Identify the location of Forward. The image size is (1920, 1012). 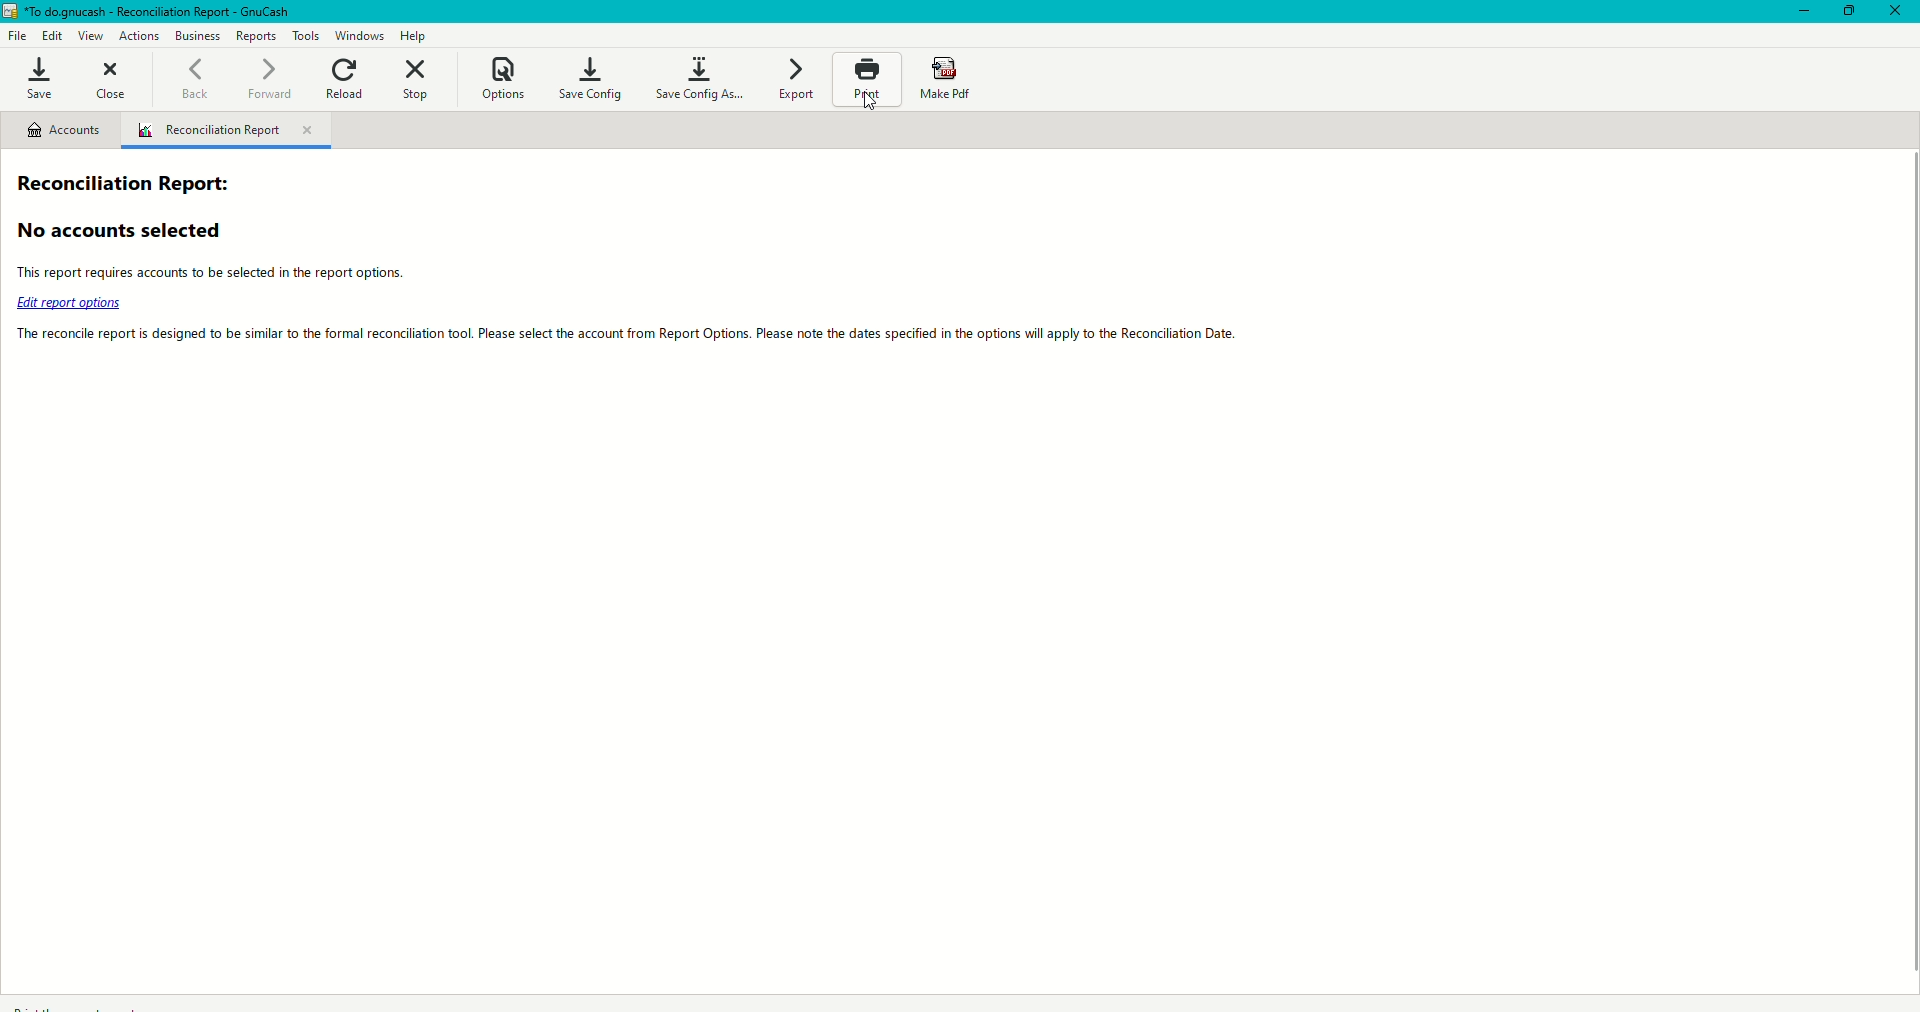
(267, 77).